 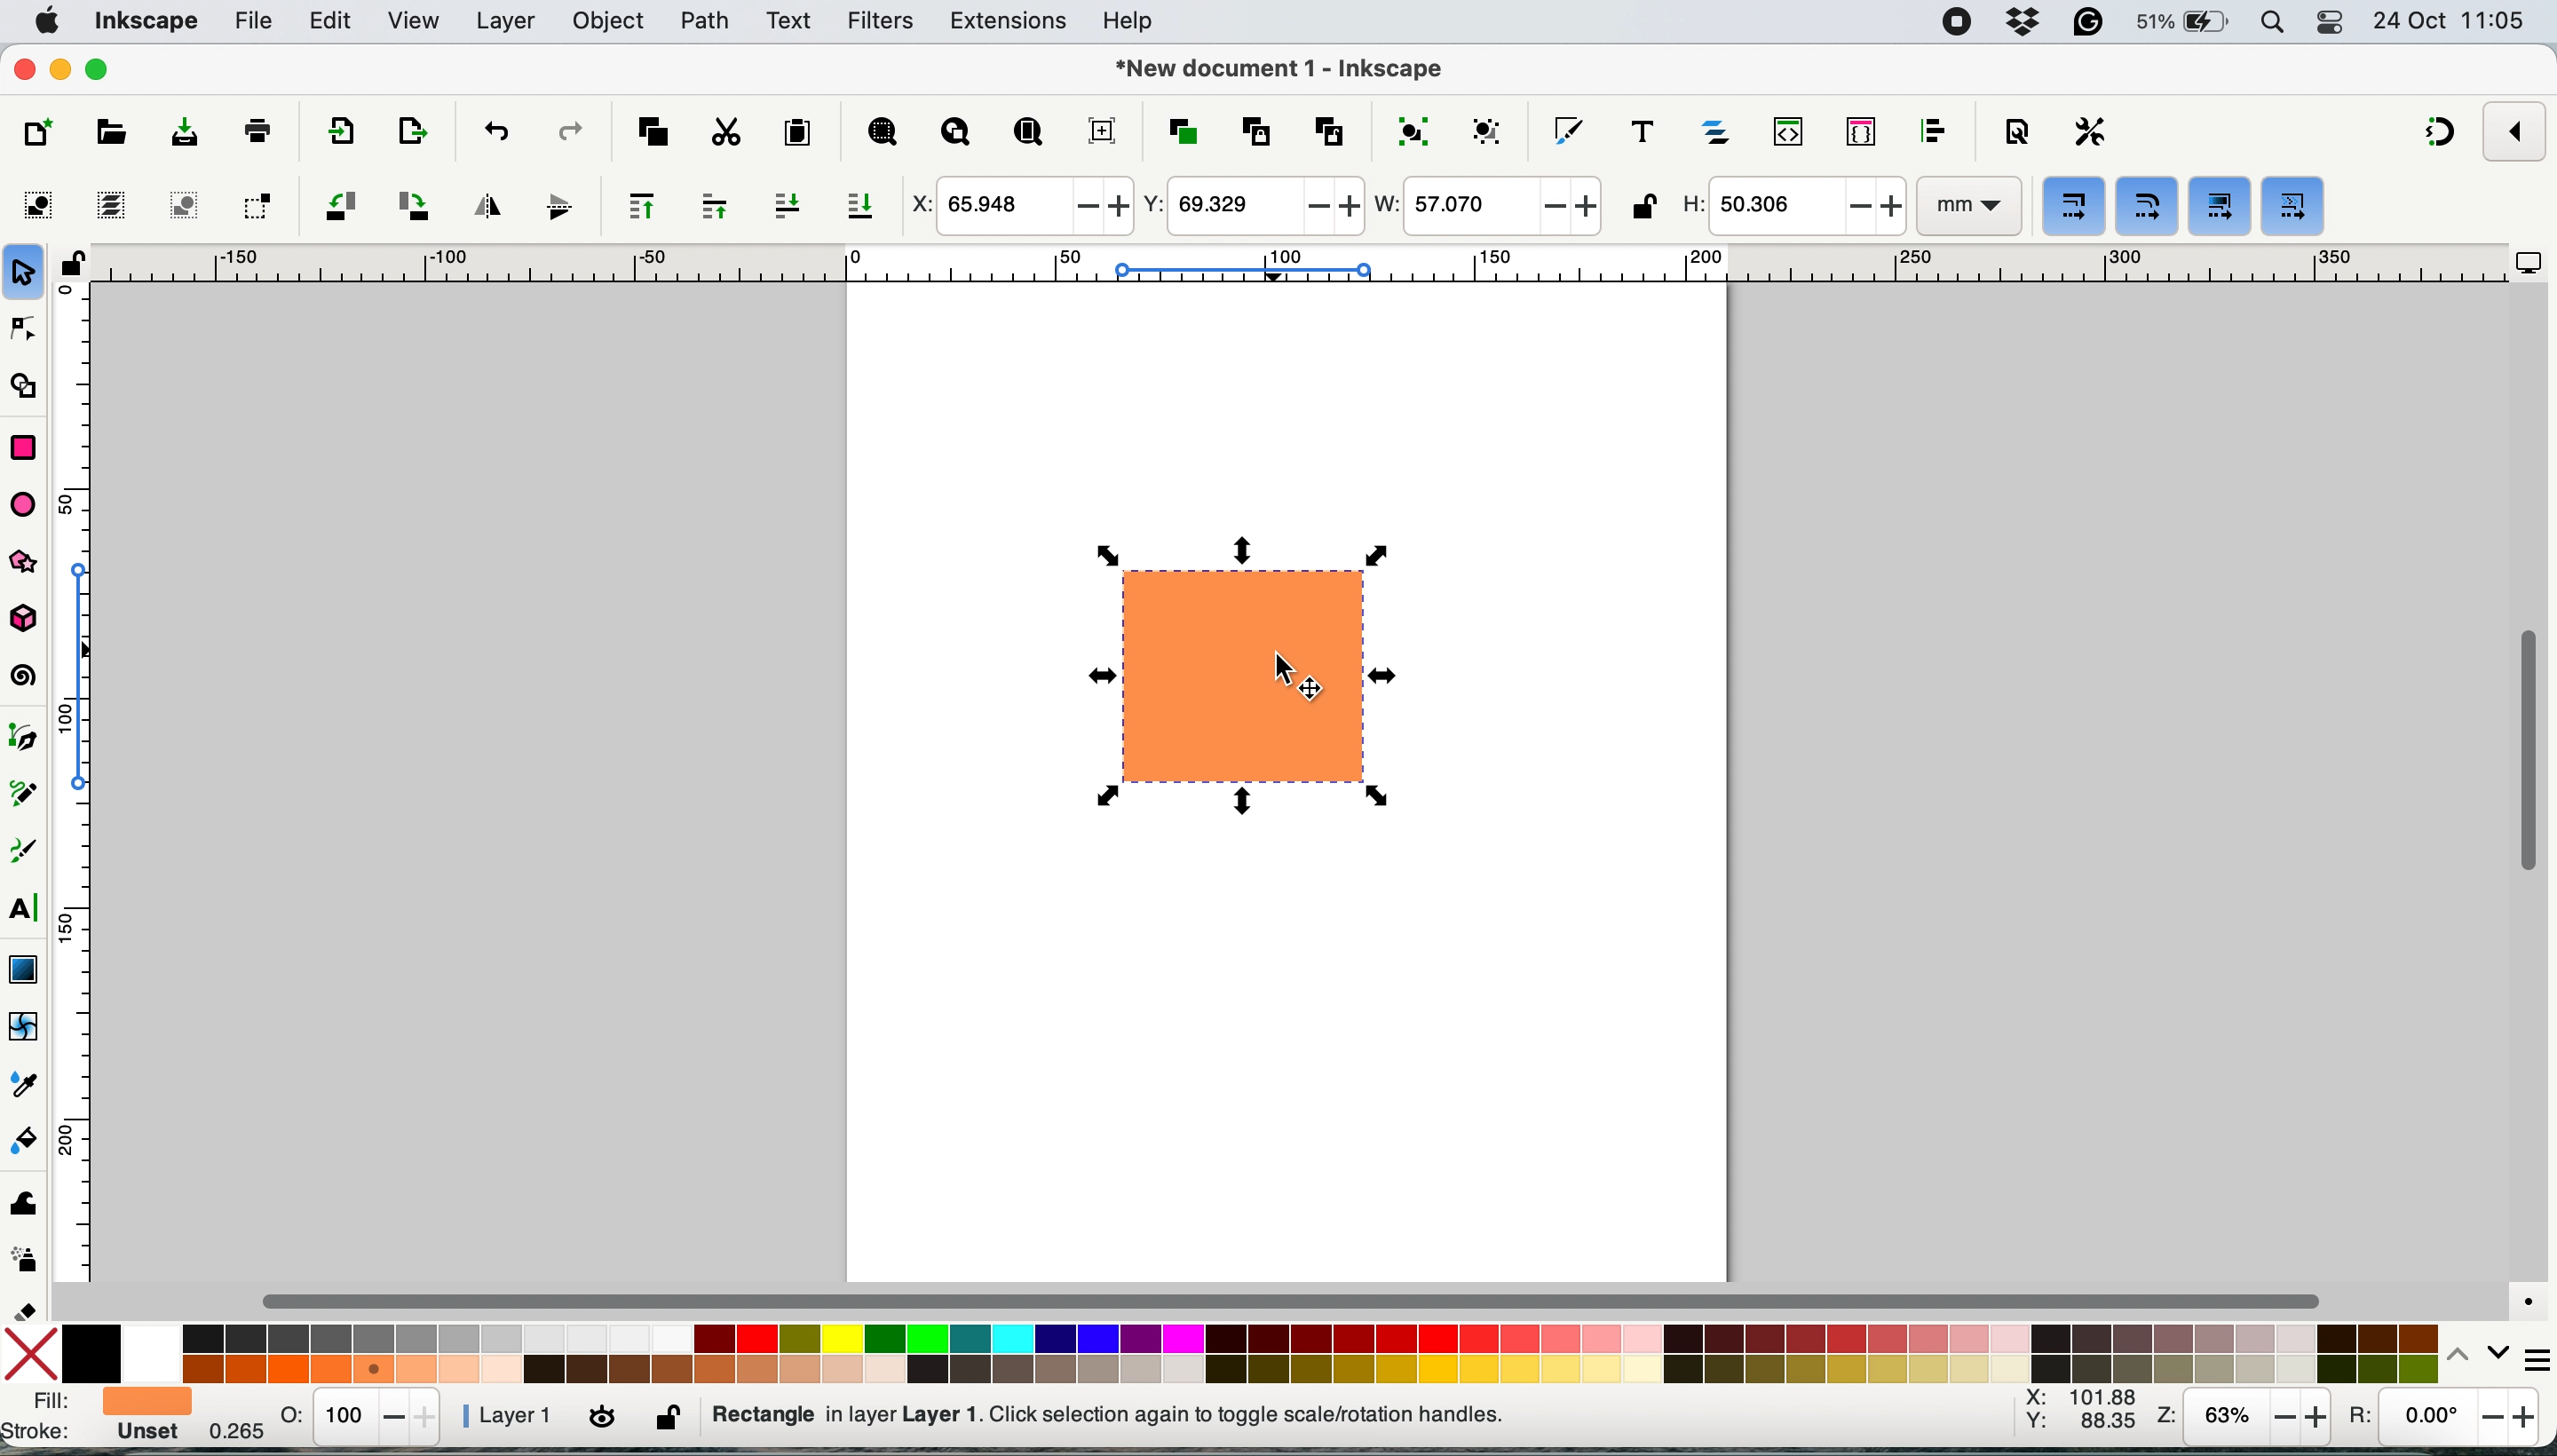 What do you see at coordinates (2442, 134) in the screenshot?
I see `snapping` at bounding box center [2442, 134].